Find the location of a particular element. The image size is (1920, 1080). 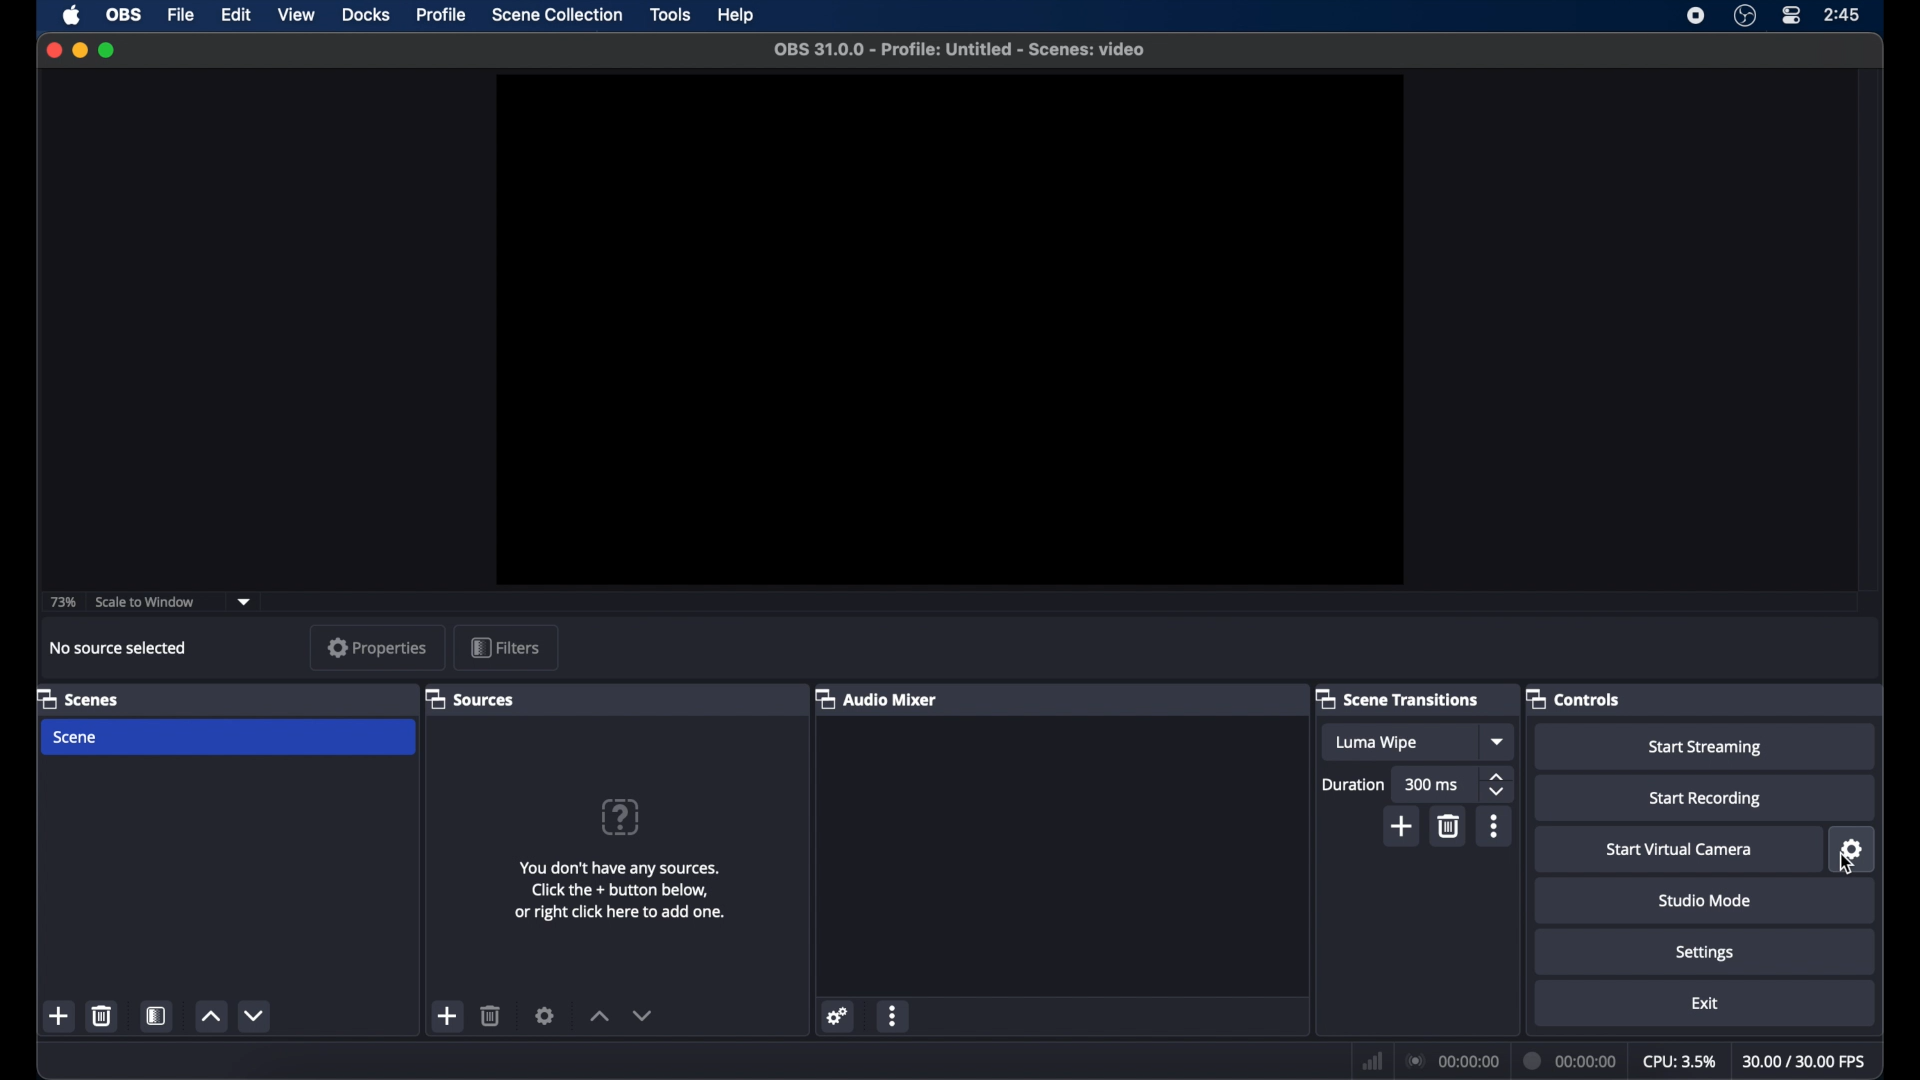

edit is located at coordinates (235, 13).